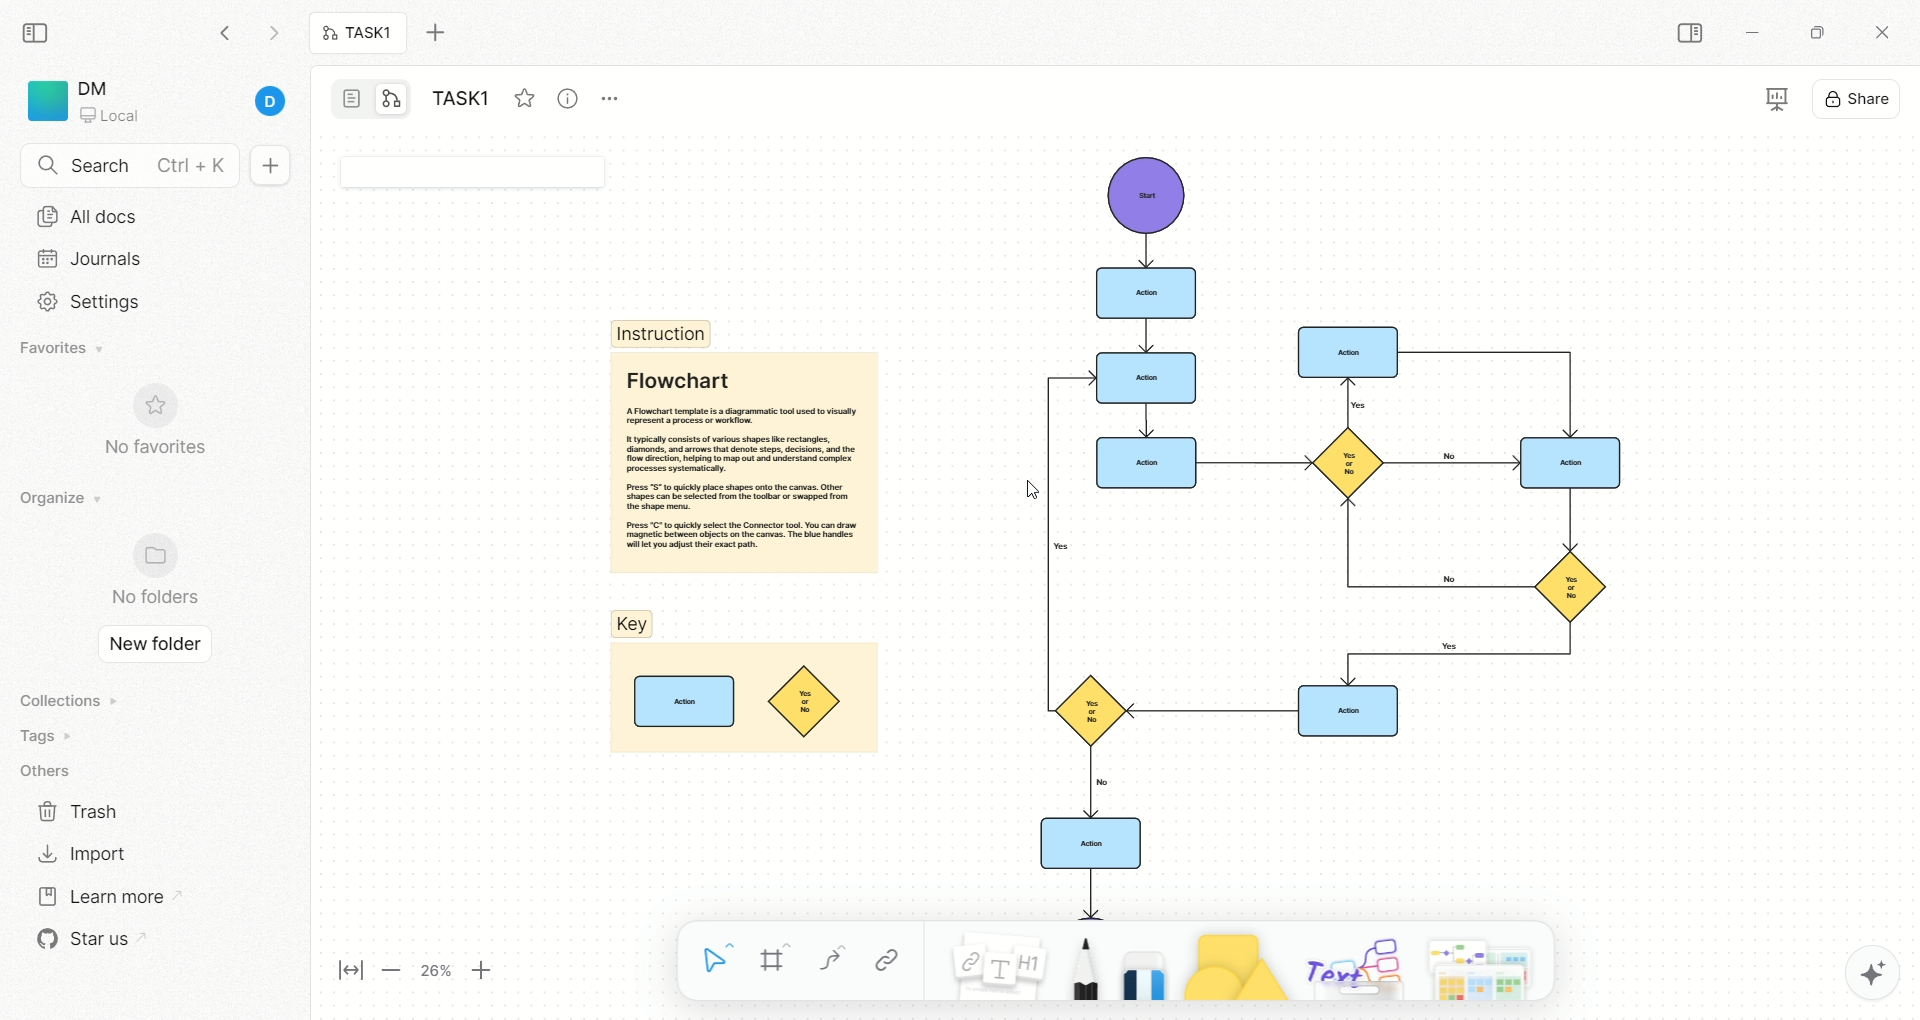 This screenshot has height=1020, width=1920. I want to click on minimize, so click(1750, 36).